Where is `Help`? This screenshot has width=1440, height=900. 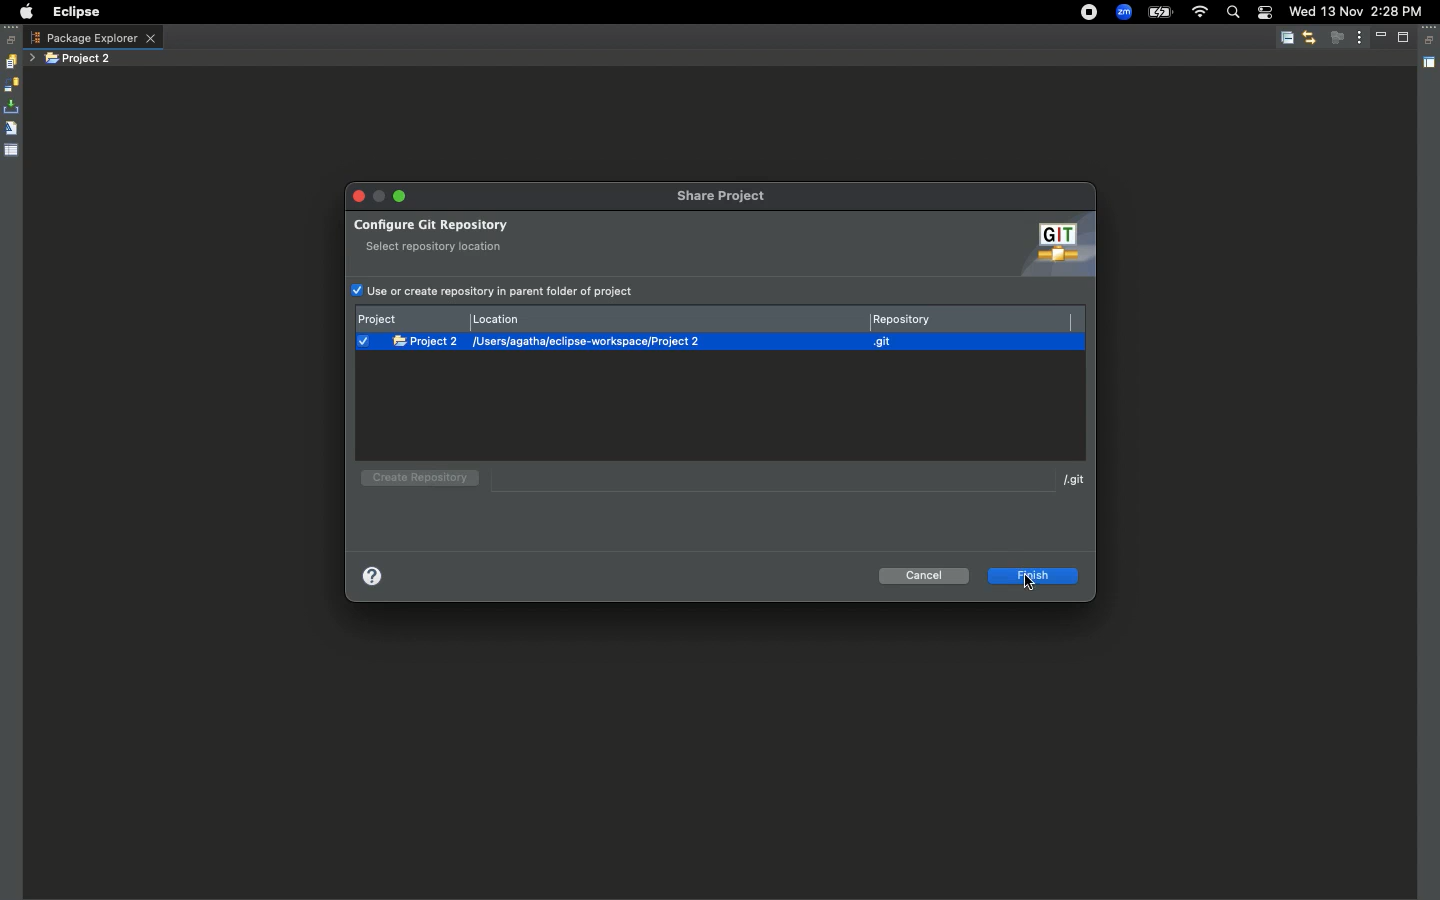
Help is located at coordinates (376, 577).